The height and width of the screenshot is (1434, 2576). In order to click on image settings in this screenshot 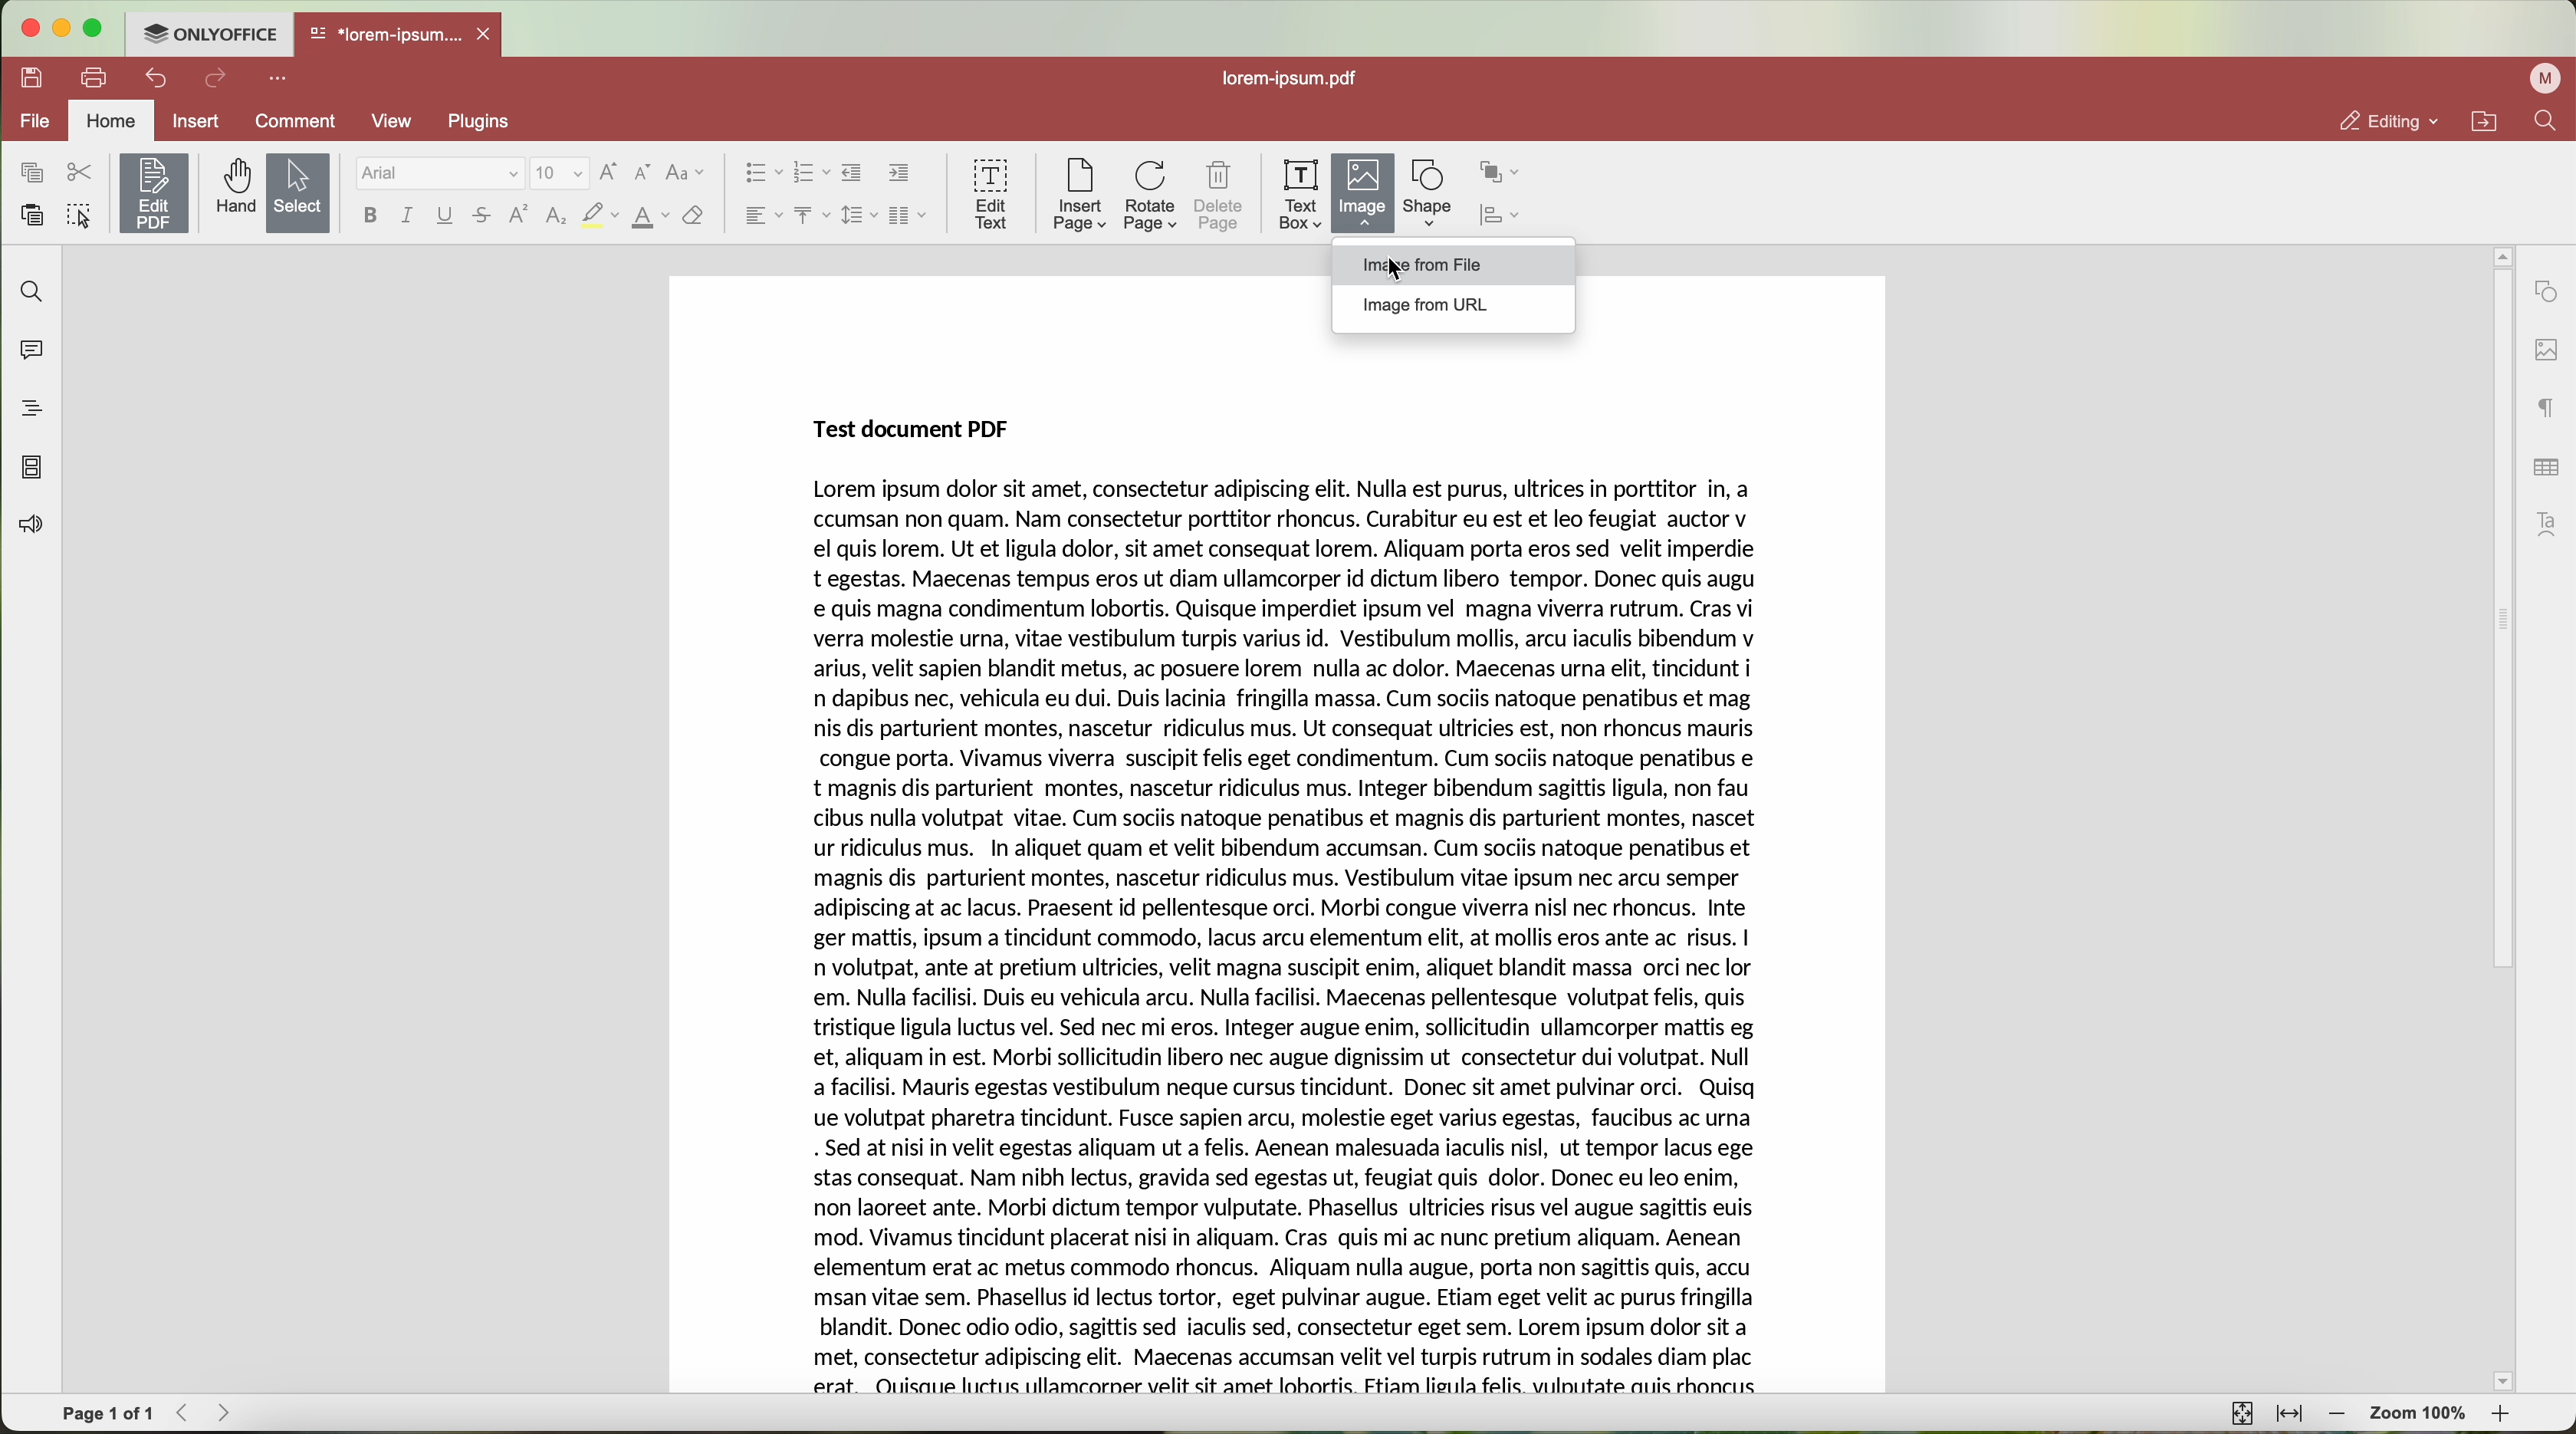, I will do `click(2546, 351)`.